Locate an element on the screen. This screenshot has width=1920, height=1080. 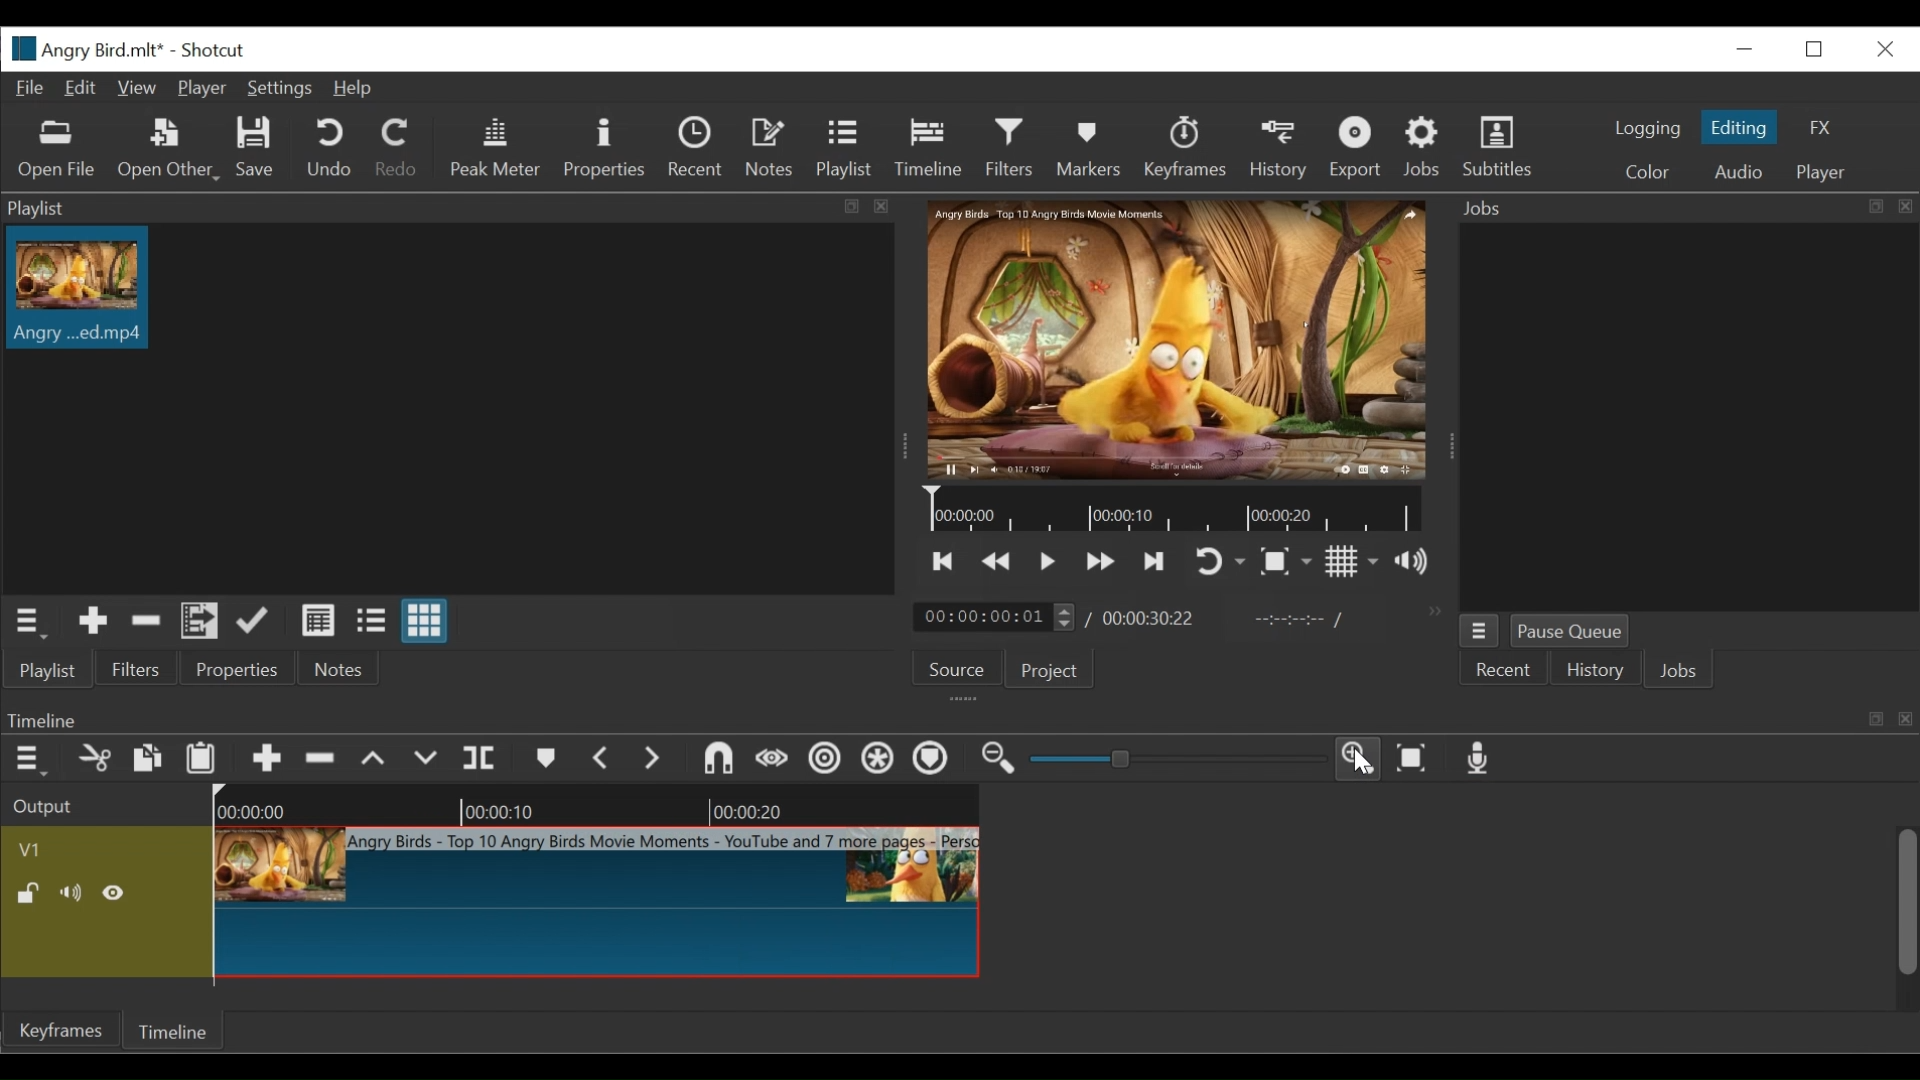
Skip to the next point is located at coordinates (1156, 563).